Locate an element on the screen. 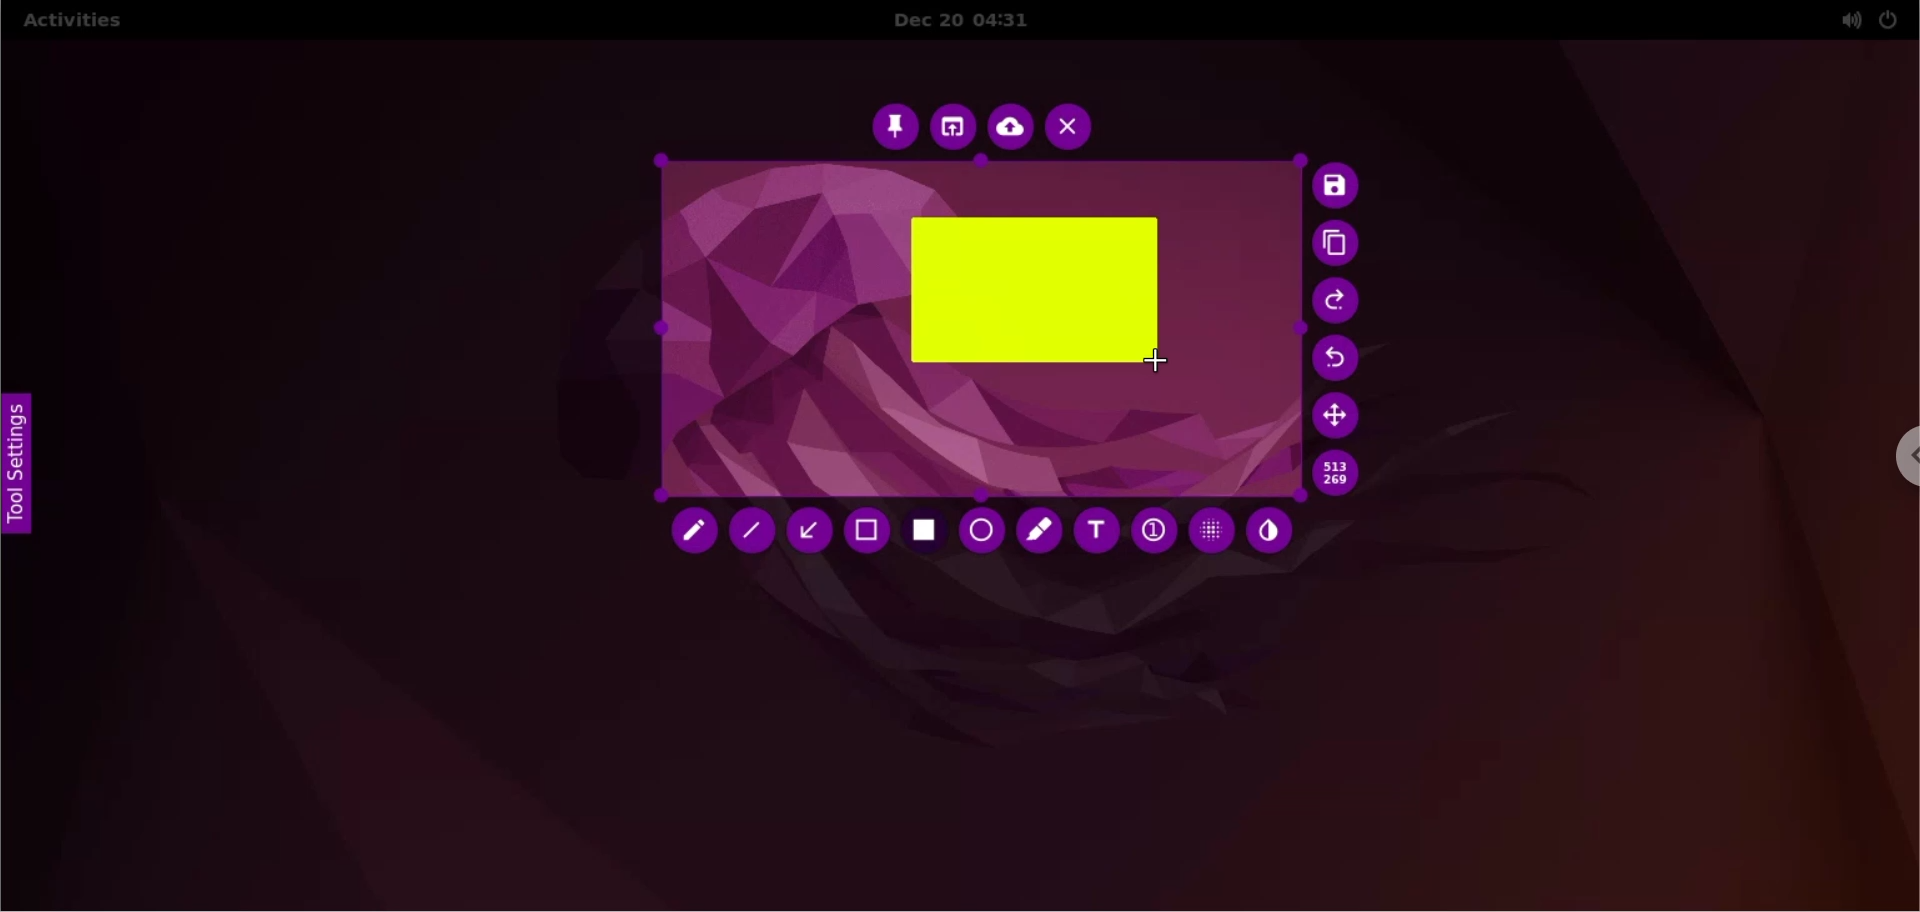  cancel capture is located at coordinates (1071, 126).